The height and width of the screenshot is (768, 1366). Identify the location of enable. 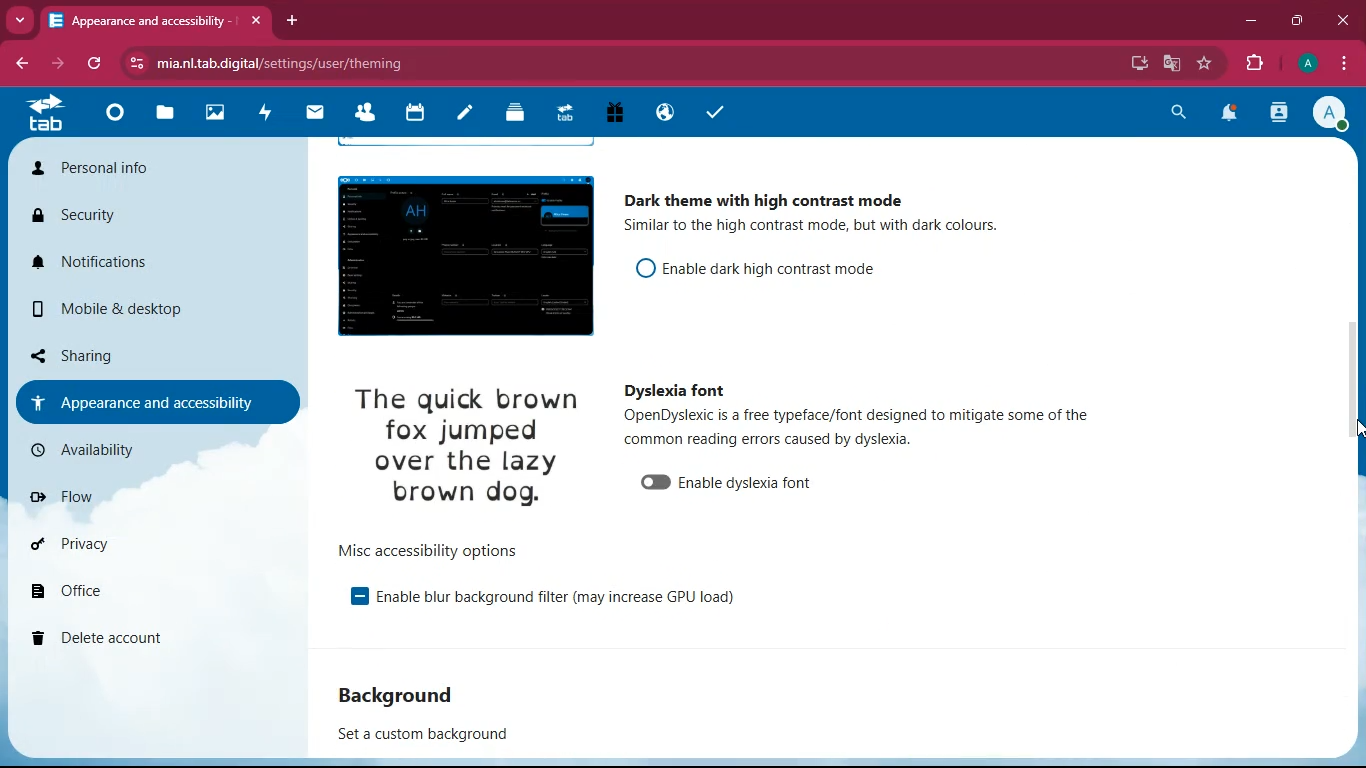
(354, 596).